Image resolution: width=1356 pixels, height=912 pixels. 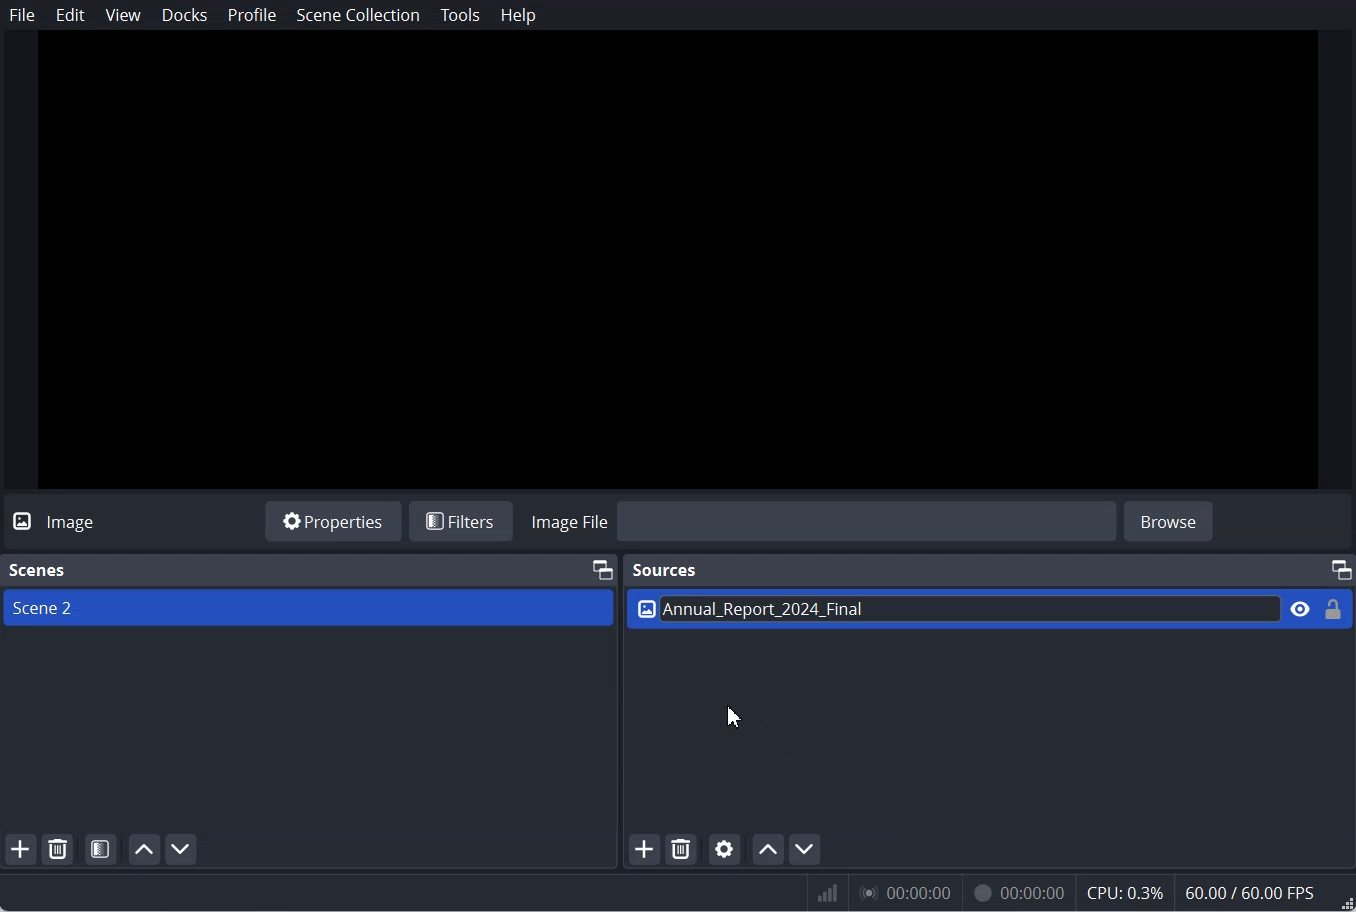 What do you see at coordinates (123, 15) in the screenshot?
I see `View` at bounding box center [123, 15].